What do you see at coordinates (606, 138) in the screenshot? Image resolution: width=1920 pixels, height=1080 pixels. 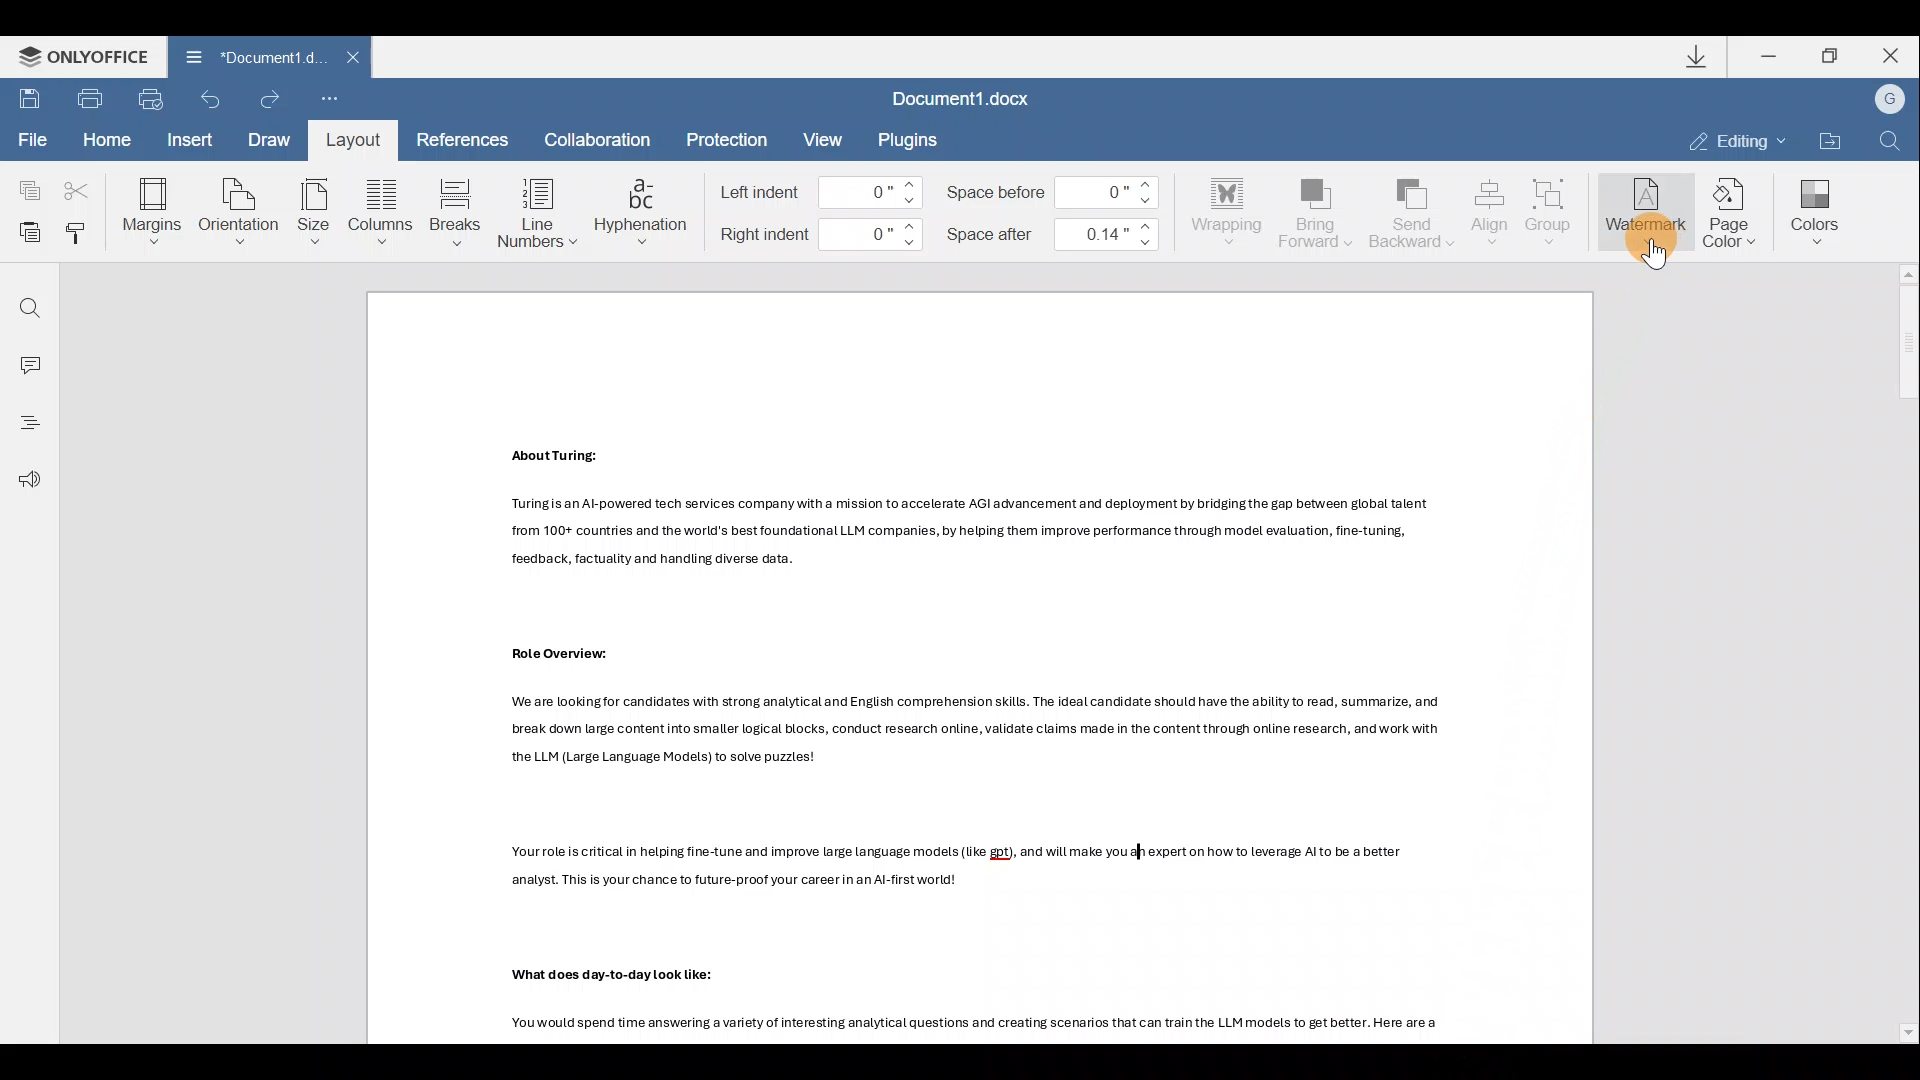 I see `Collaboration` at bounding box center [606, 138].